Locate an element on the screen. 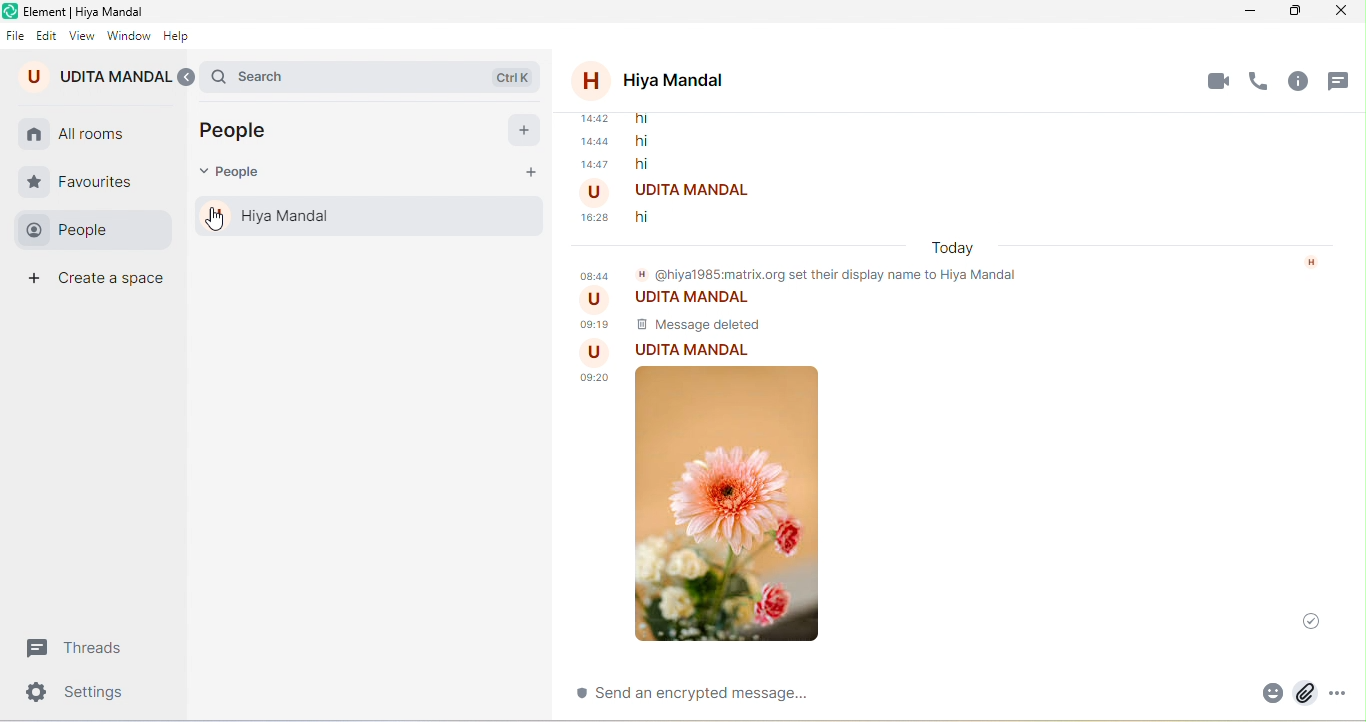  file is located at coordinates (15, 31).